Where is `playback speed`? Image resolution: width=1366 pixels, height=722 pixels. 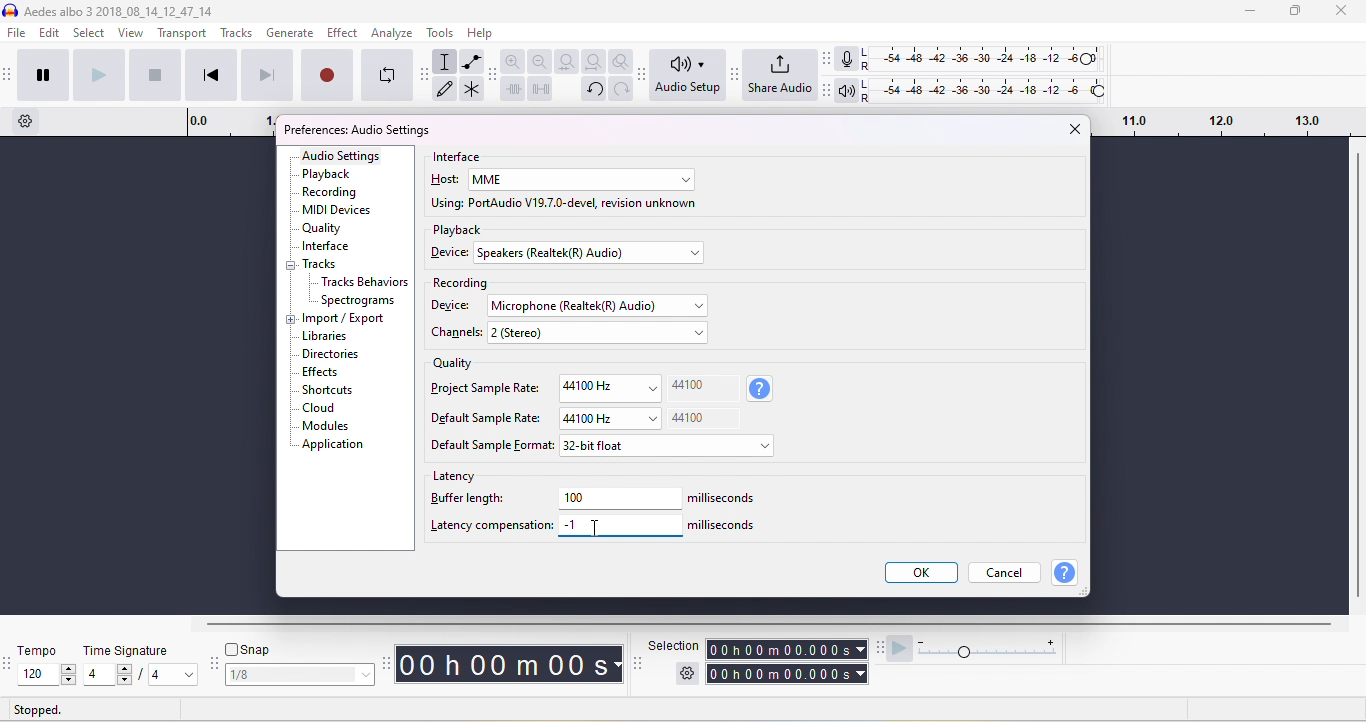
playback speed is located at coordinates (992, 649).